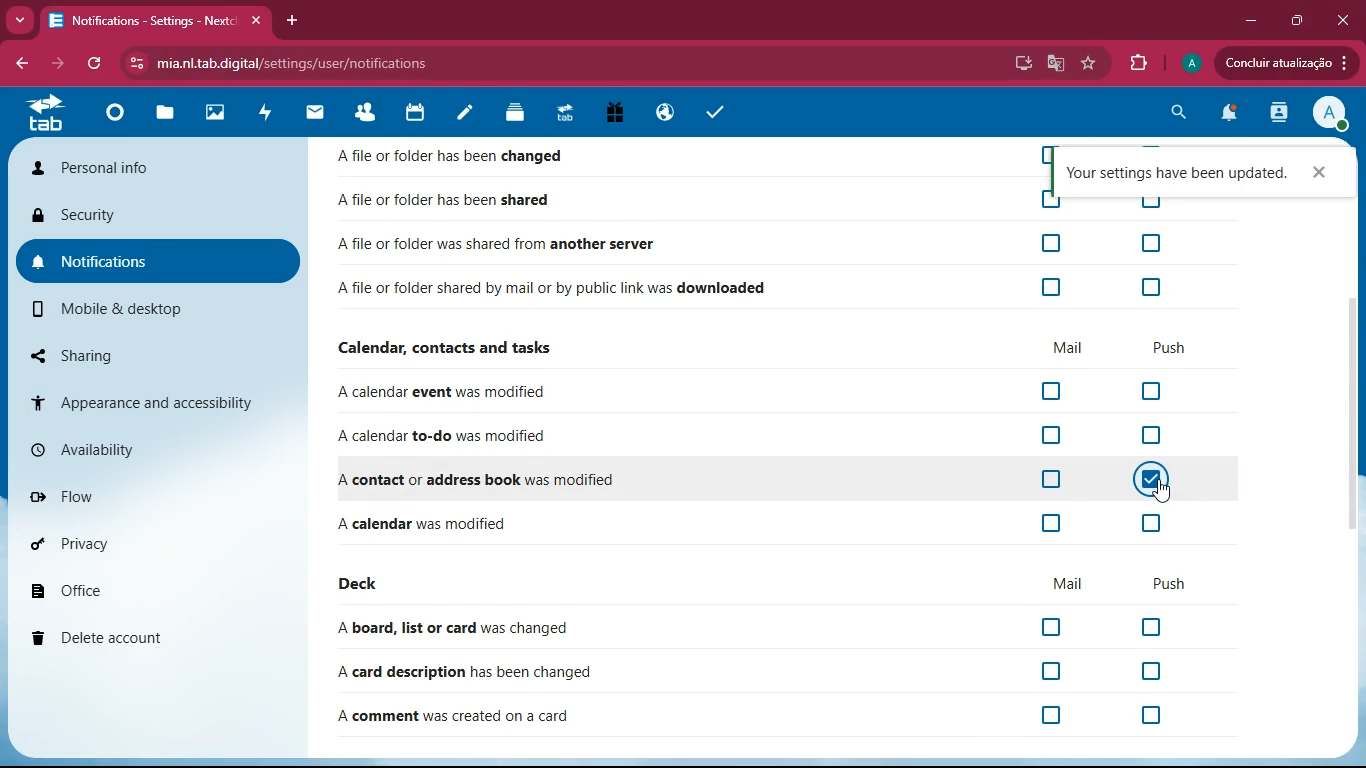 The height and width of the screenshot is (768, 1366). I want to click on off, so click(1152, 287).